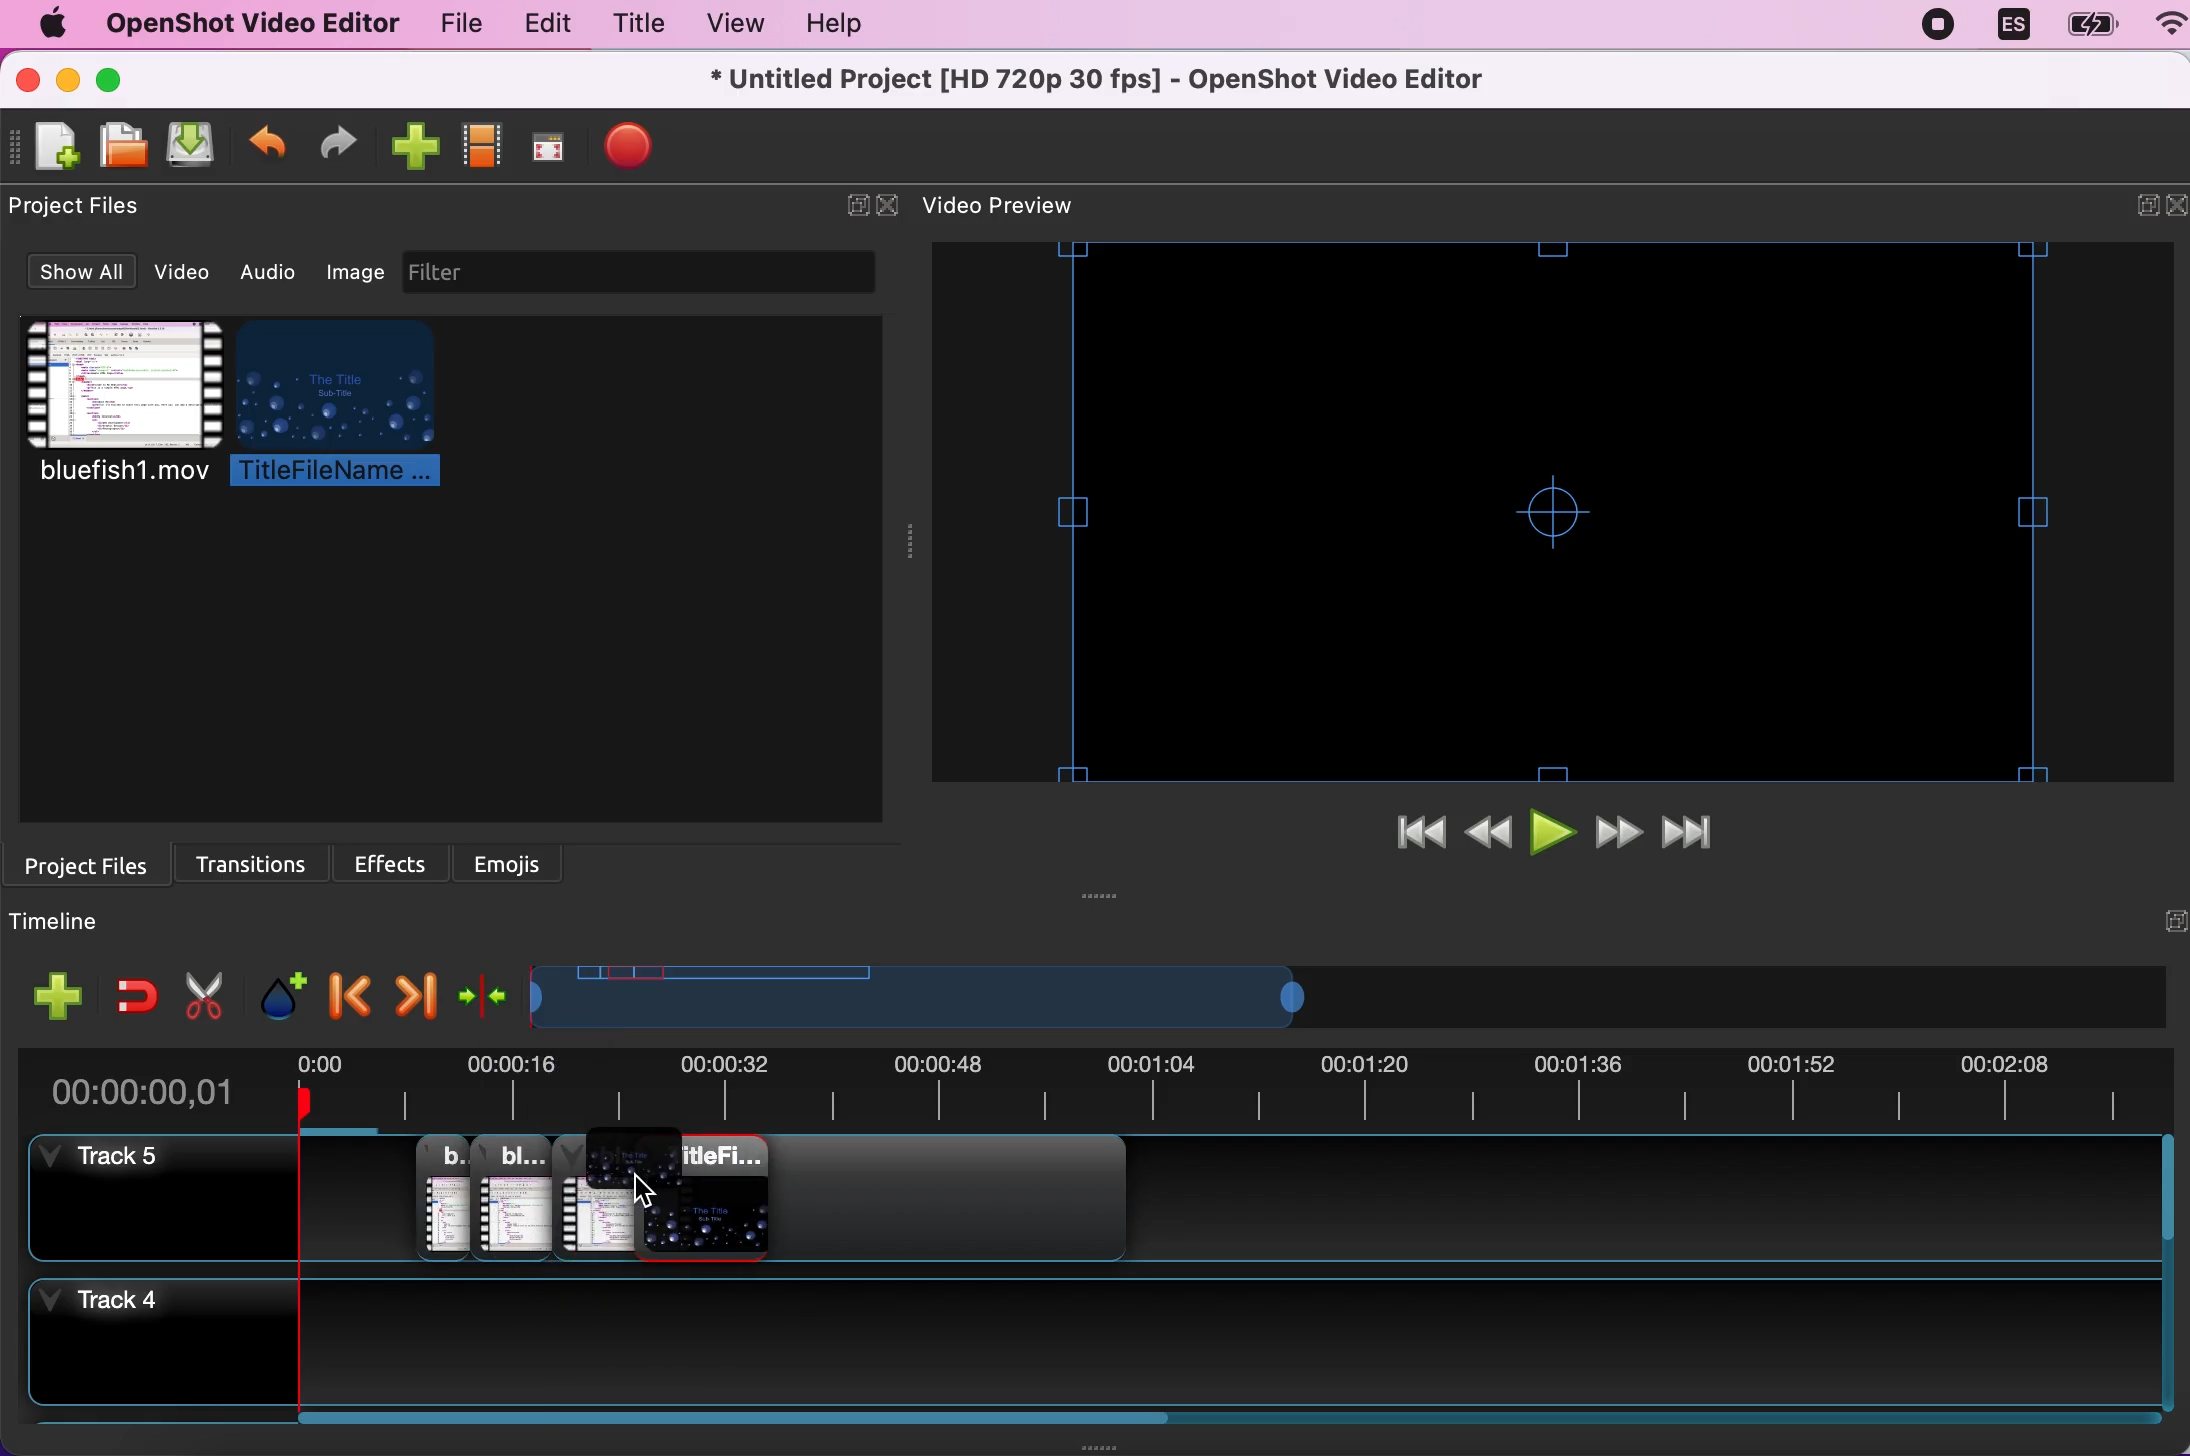 This screenshot has width=2190, height=1456. Describe the element at coordinates (144, 1085) in the screenshot. I see `00:00:00,01` at that location.